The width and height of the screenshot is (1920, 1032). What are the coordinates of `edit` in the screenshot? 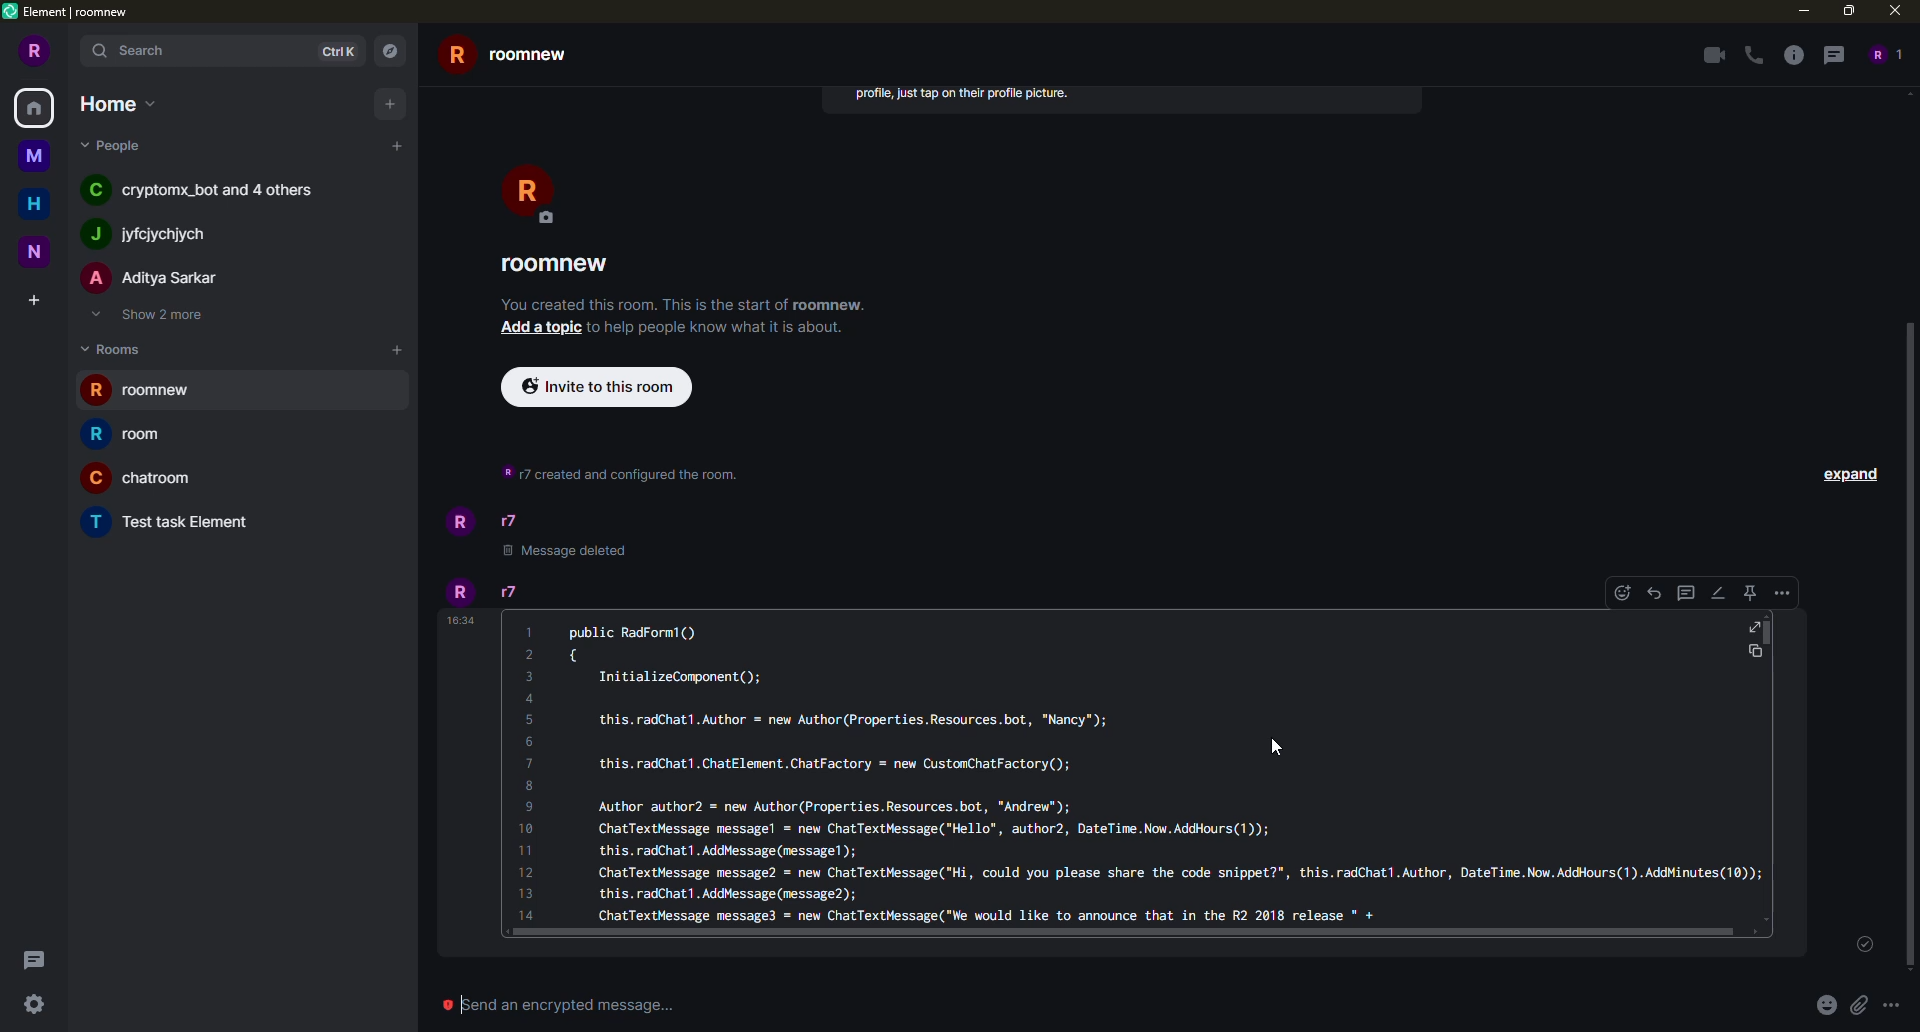 It's located at (1718, 594).